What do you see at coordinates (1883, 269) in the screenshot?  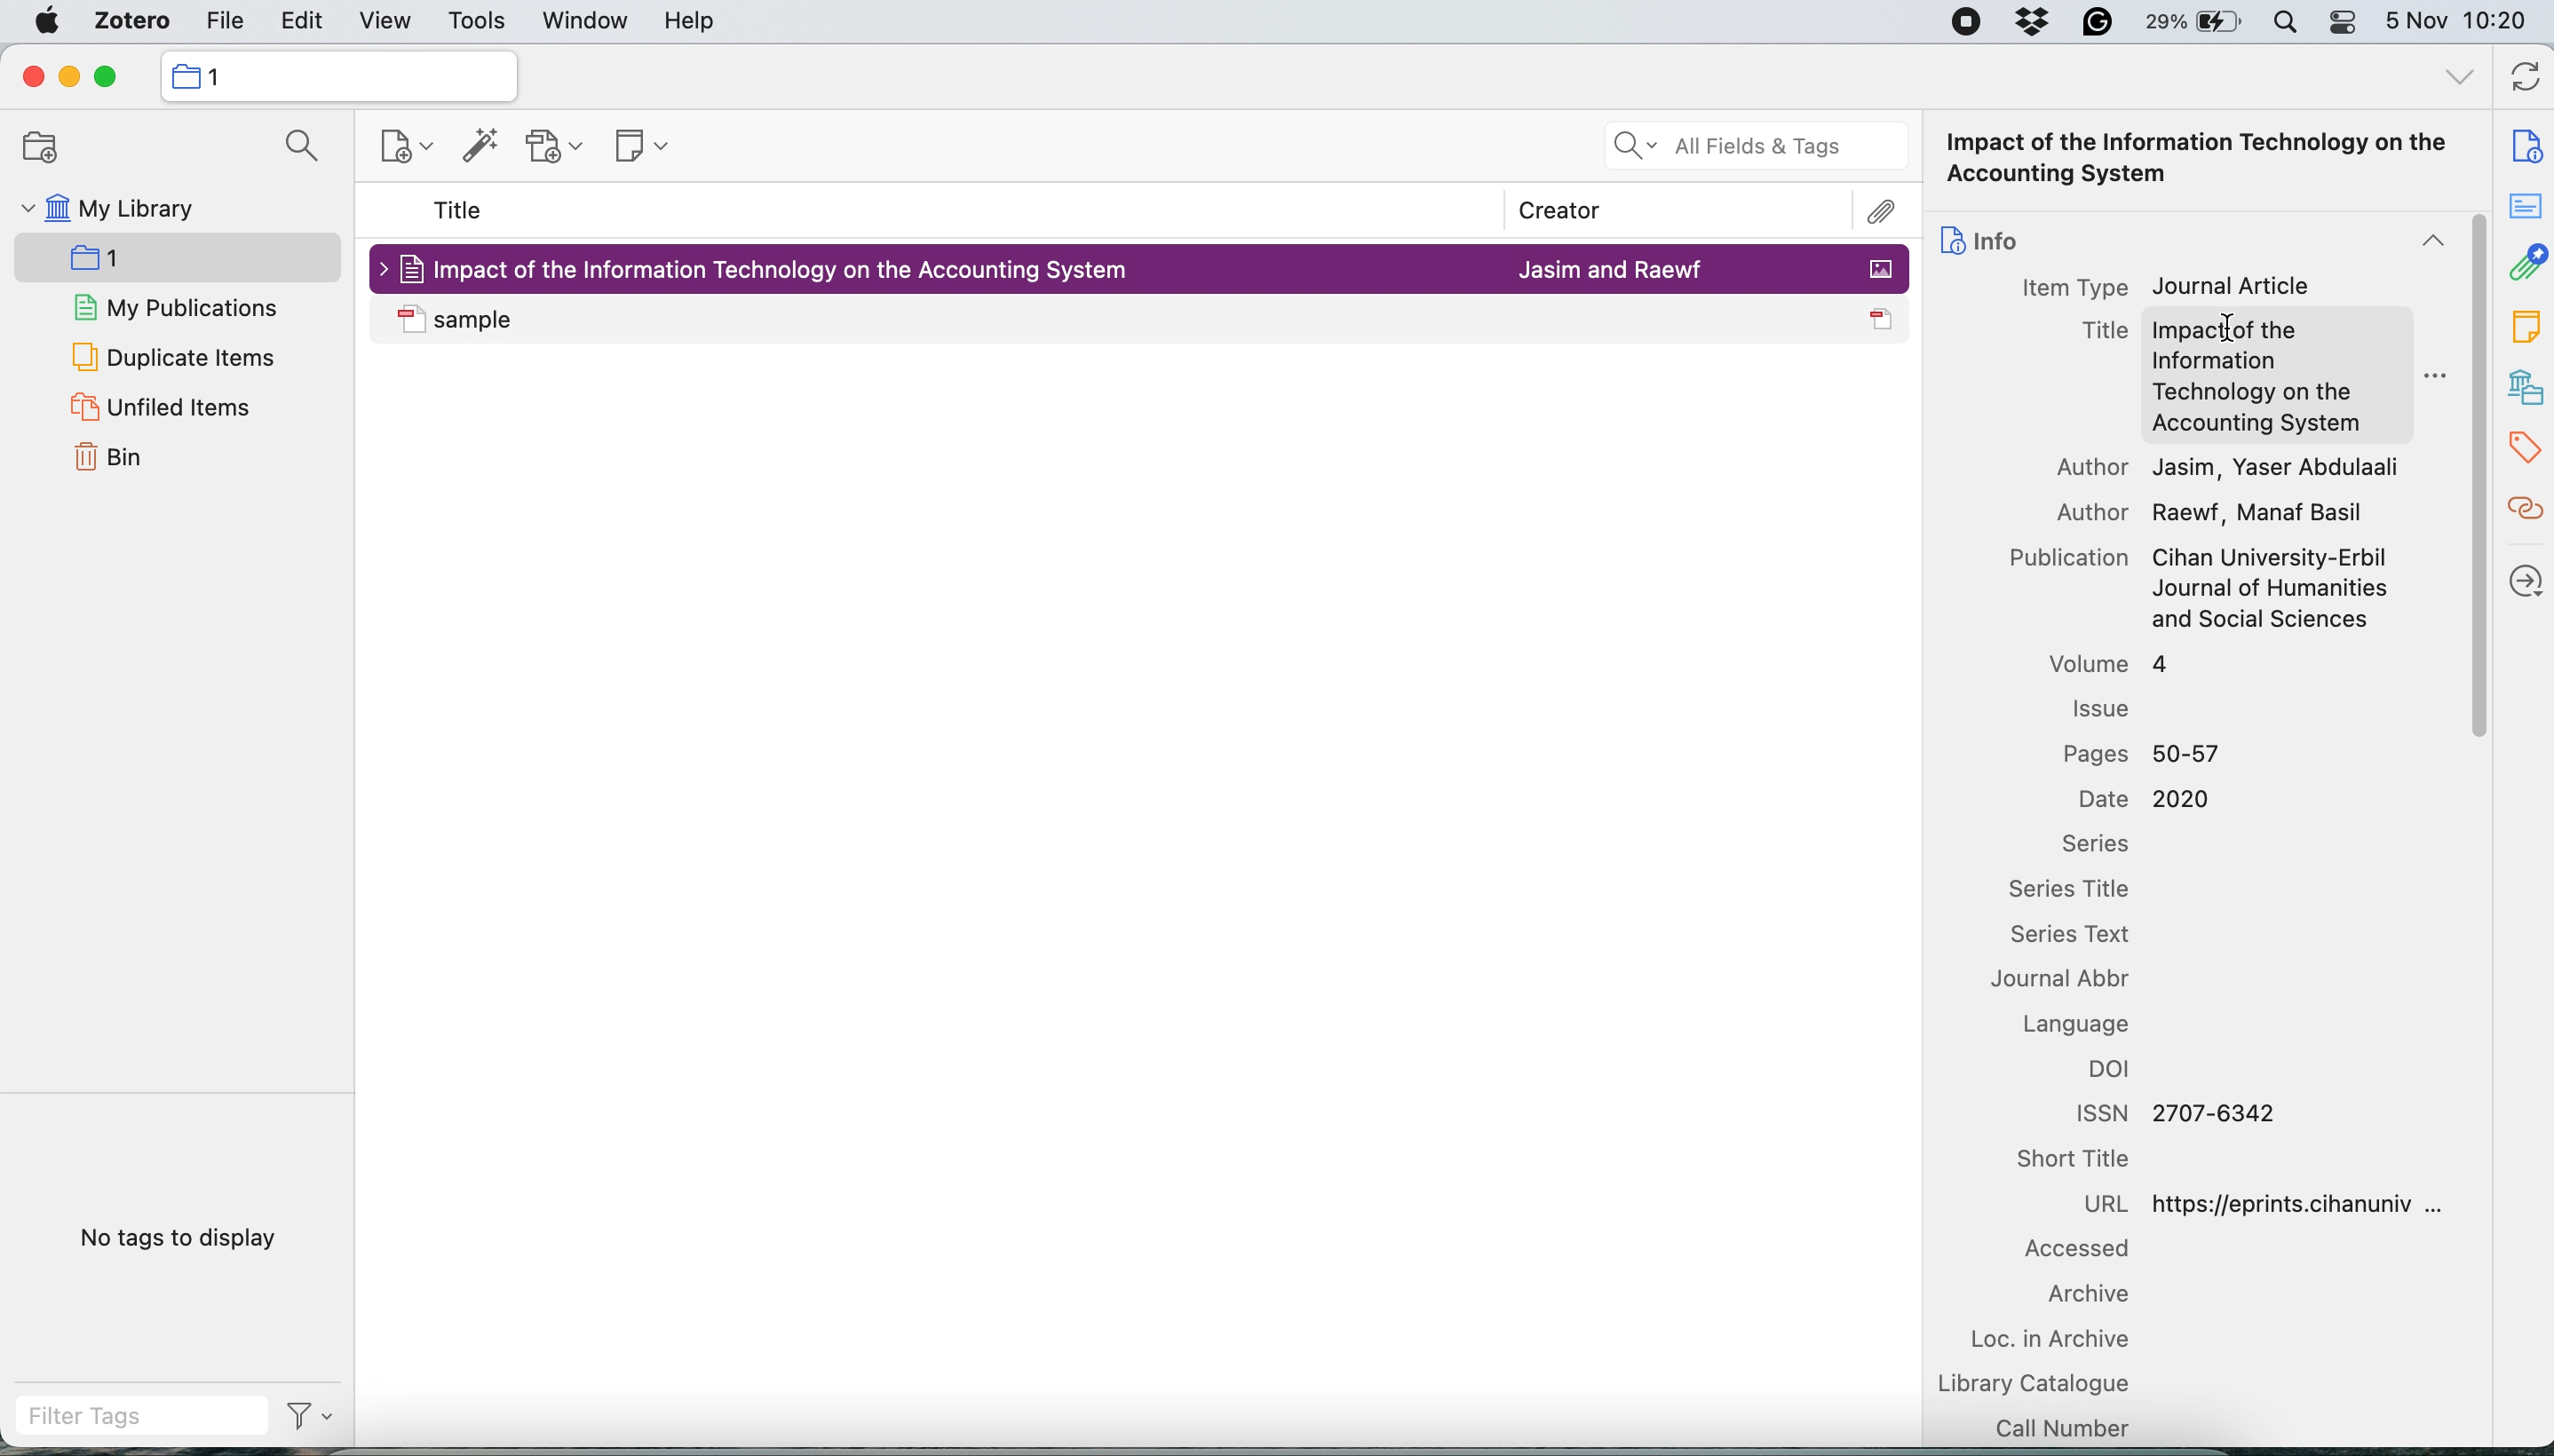 I see `icon` at bounding box center [1883, 269].